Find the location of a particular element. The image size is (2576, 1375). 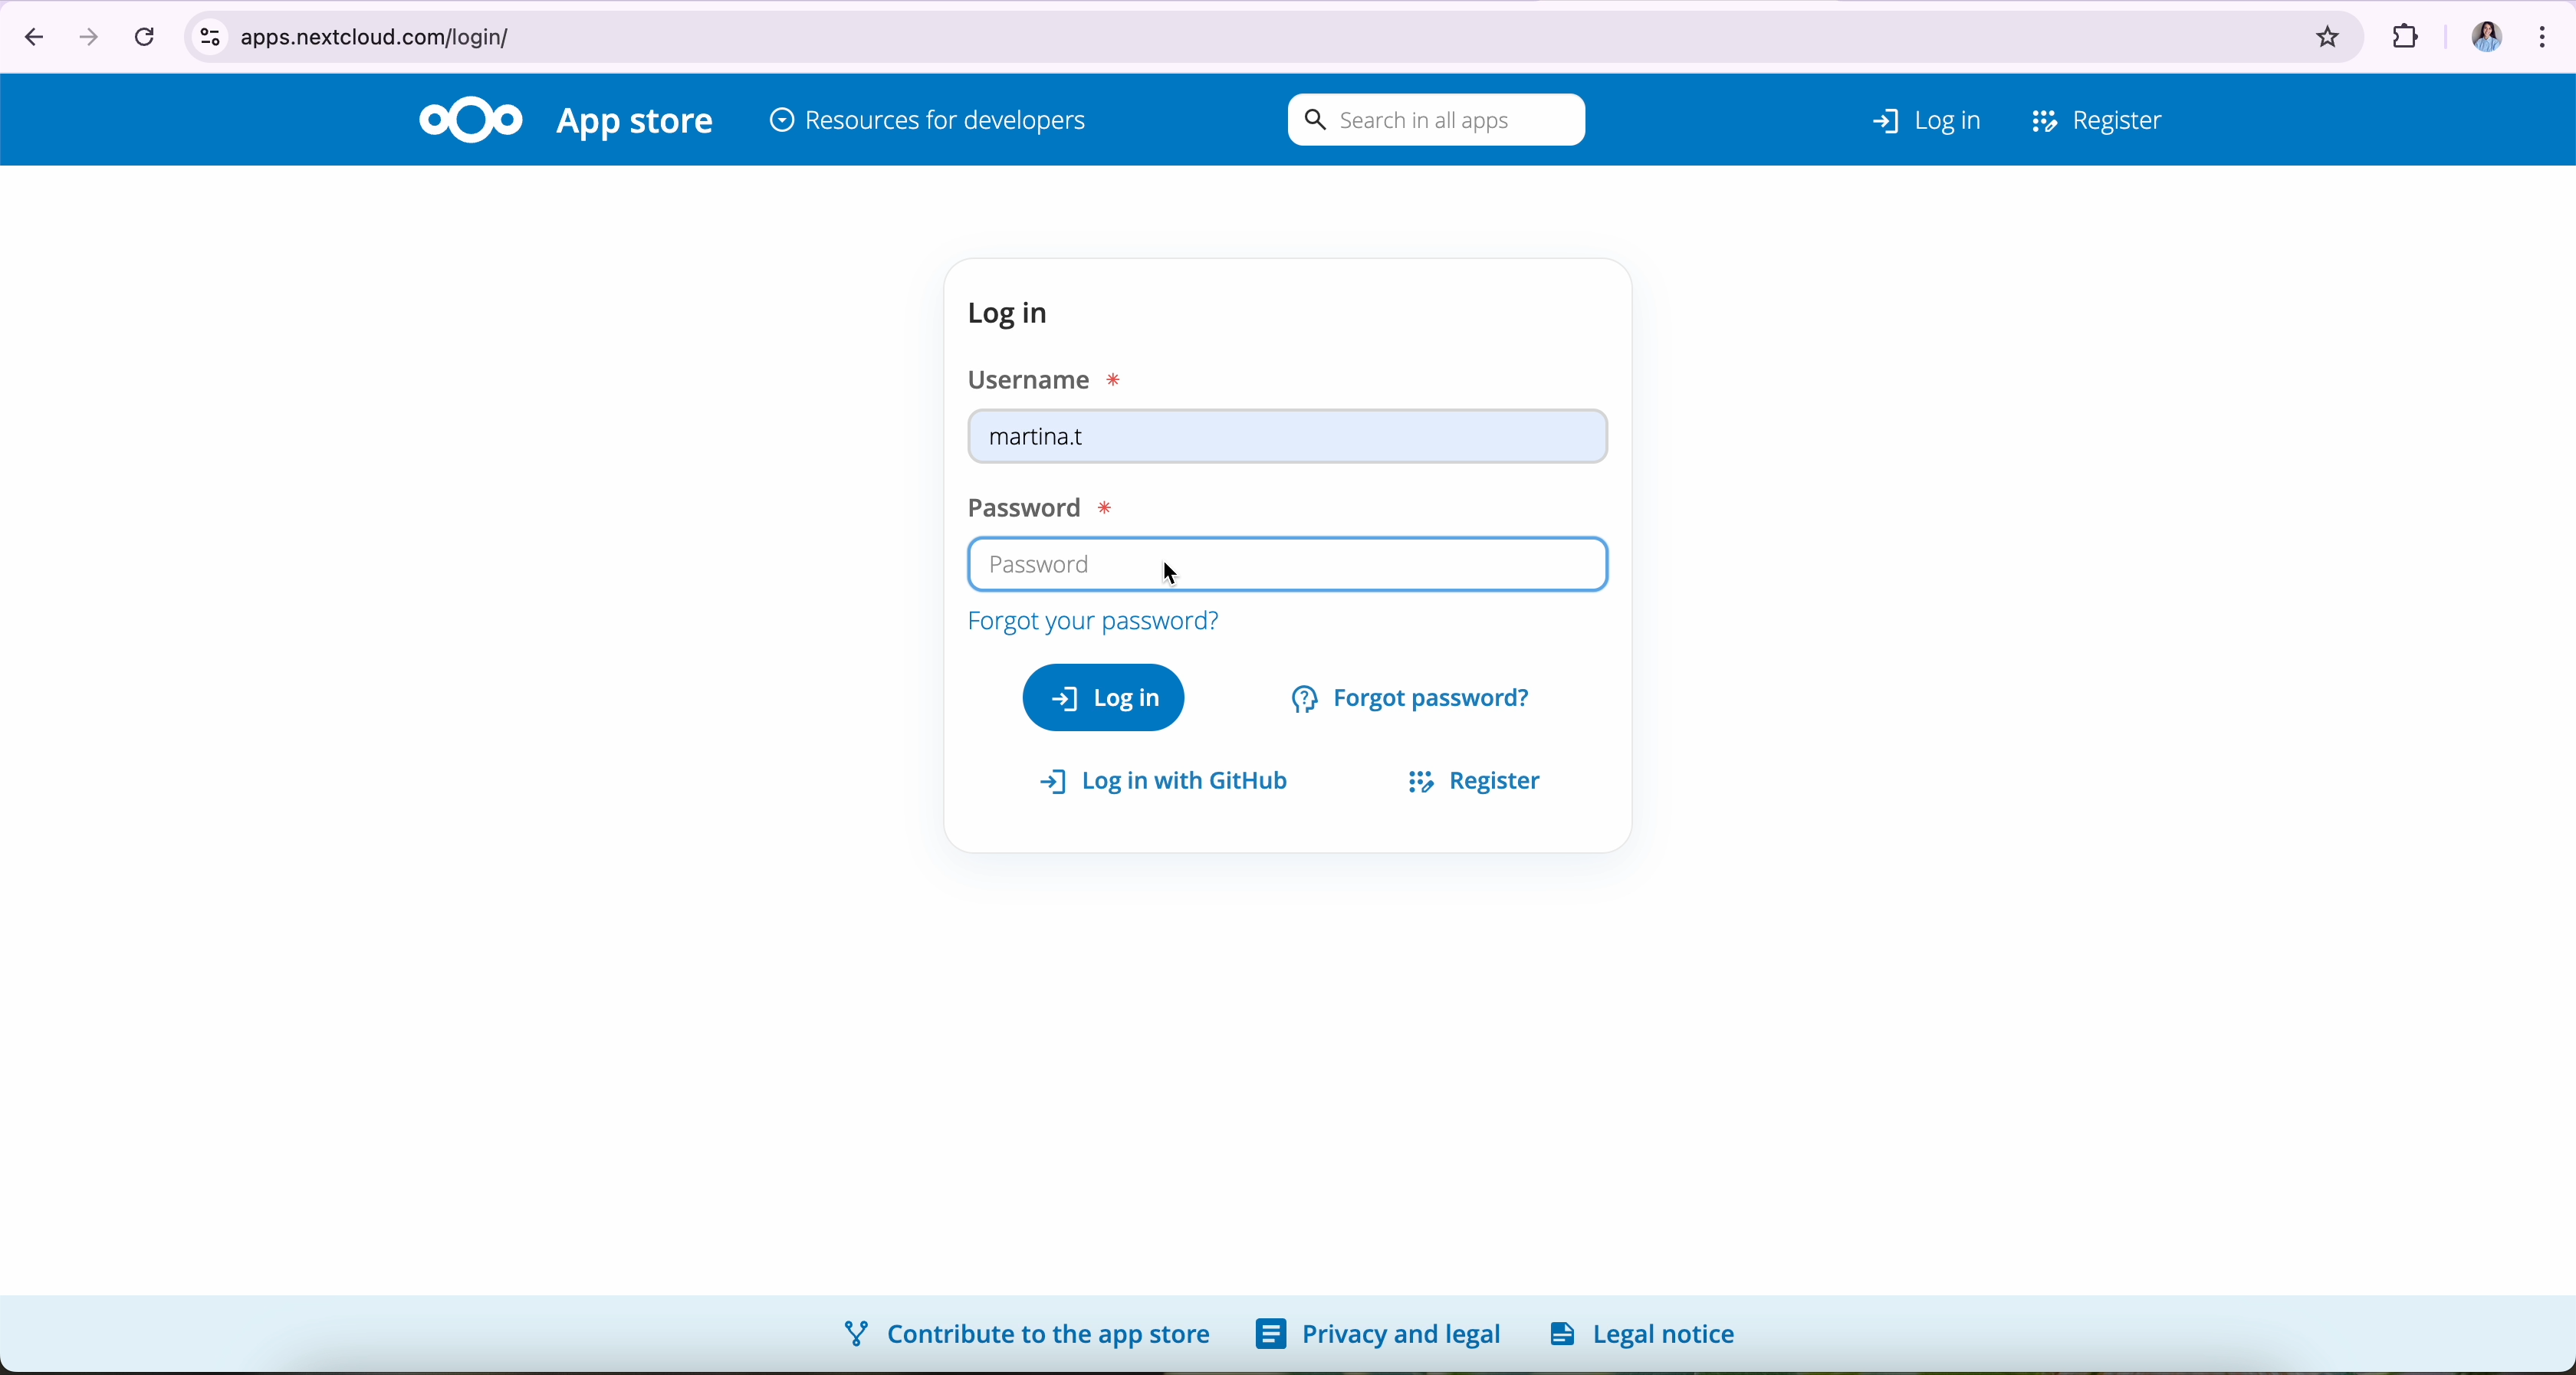

log in  is located at coordinates (1104, 696).